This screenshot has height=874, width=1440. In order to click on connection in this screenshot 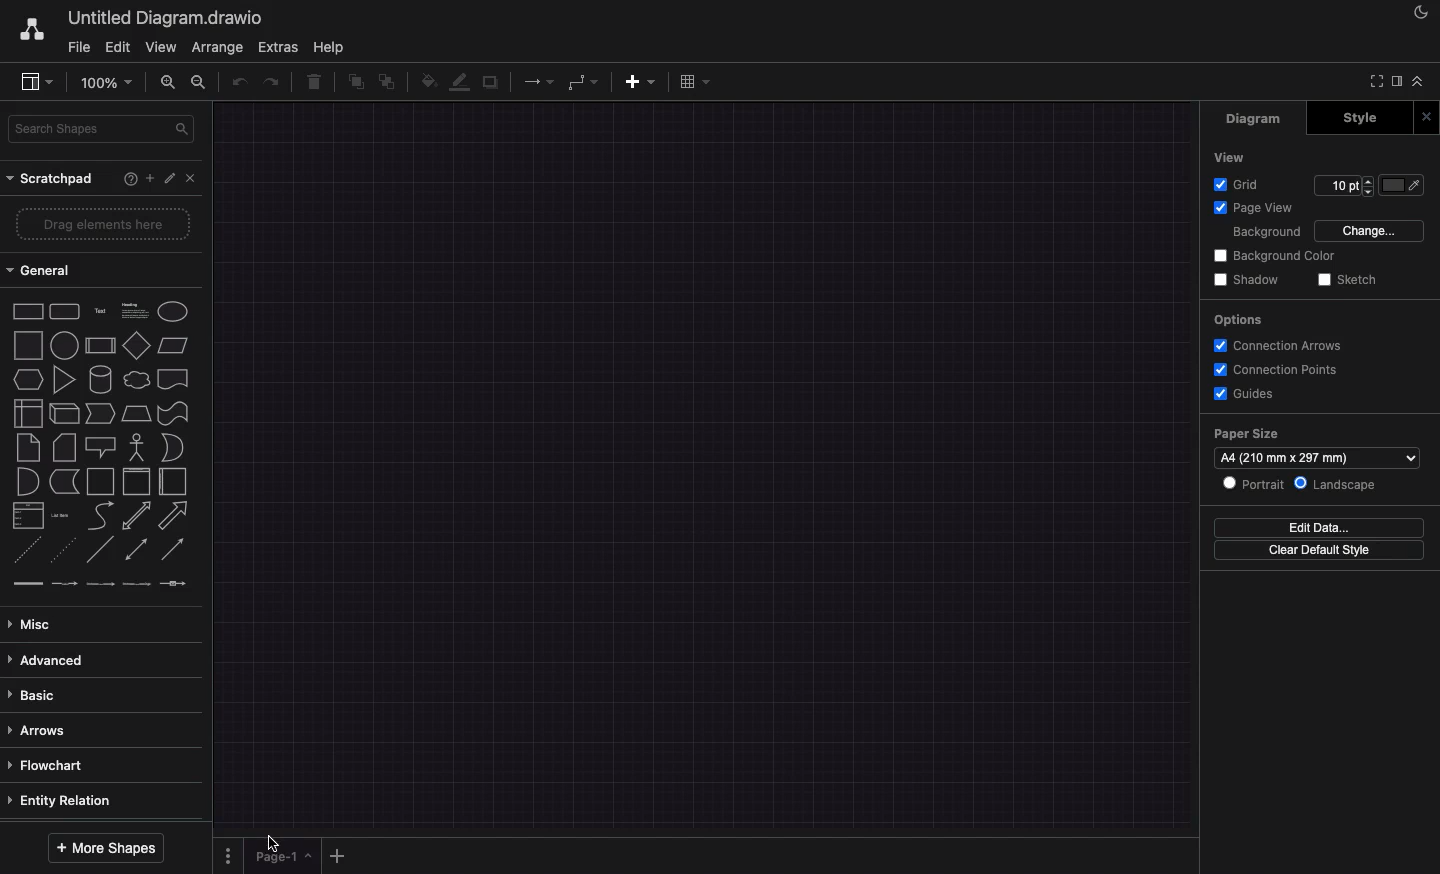, I will do `click(538, 83)`.